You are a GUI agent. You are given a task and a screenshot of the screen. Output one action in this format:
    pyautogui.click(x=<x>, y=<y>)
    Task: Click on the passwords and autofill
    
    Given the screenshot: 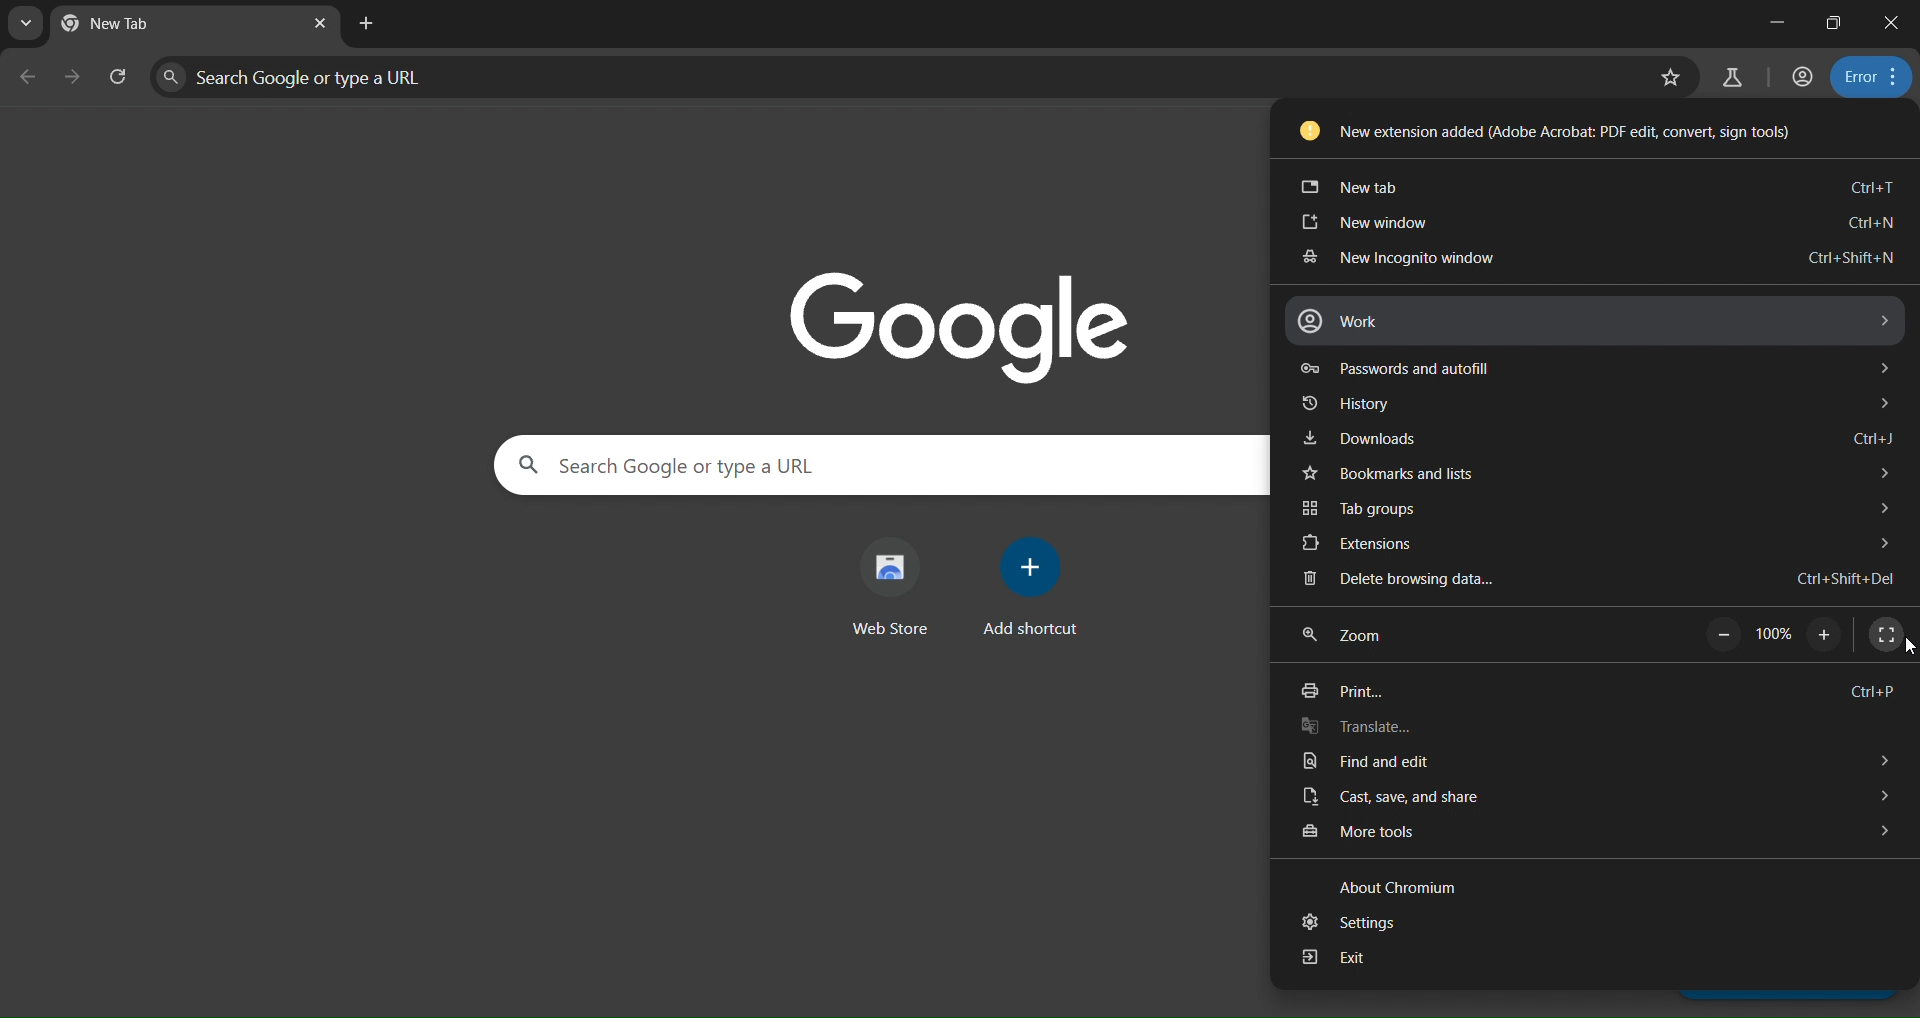 What is the action you would take?
    pyautogui.click(x=1601, y=366)
    